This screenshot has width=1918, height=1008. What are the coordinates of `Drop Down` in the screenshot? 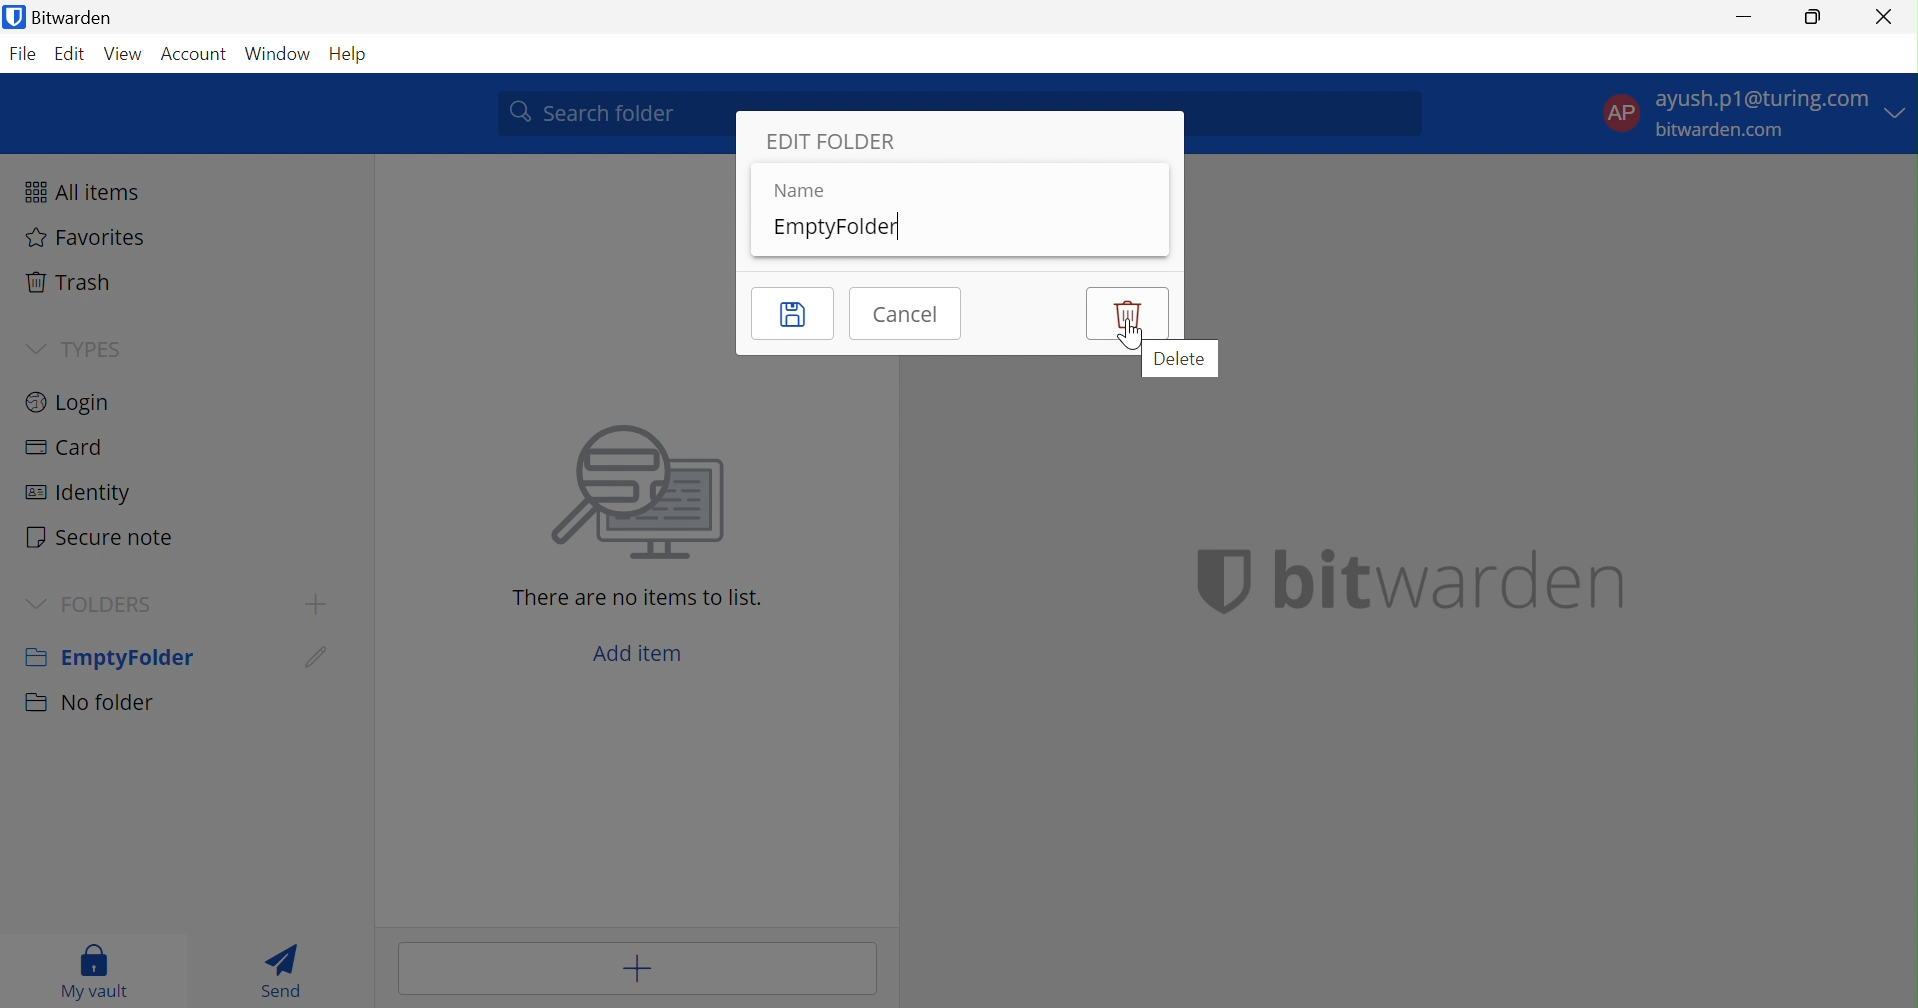 It's located at (33, 347).